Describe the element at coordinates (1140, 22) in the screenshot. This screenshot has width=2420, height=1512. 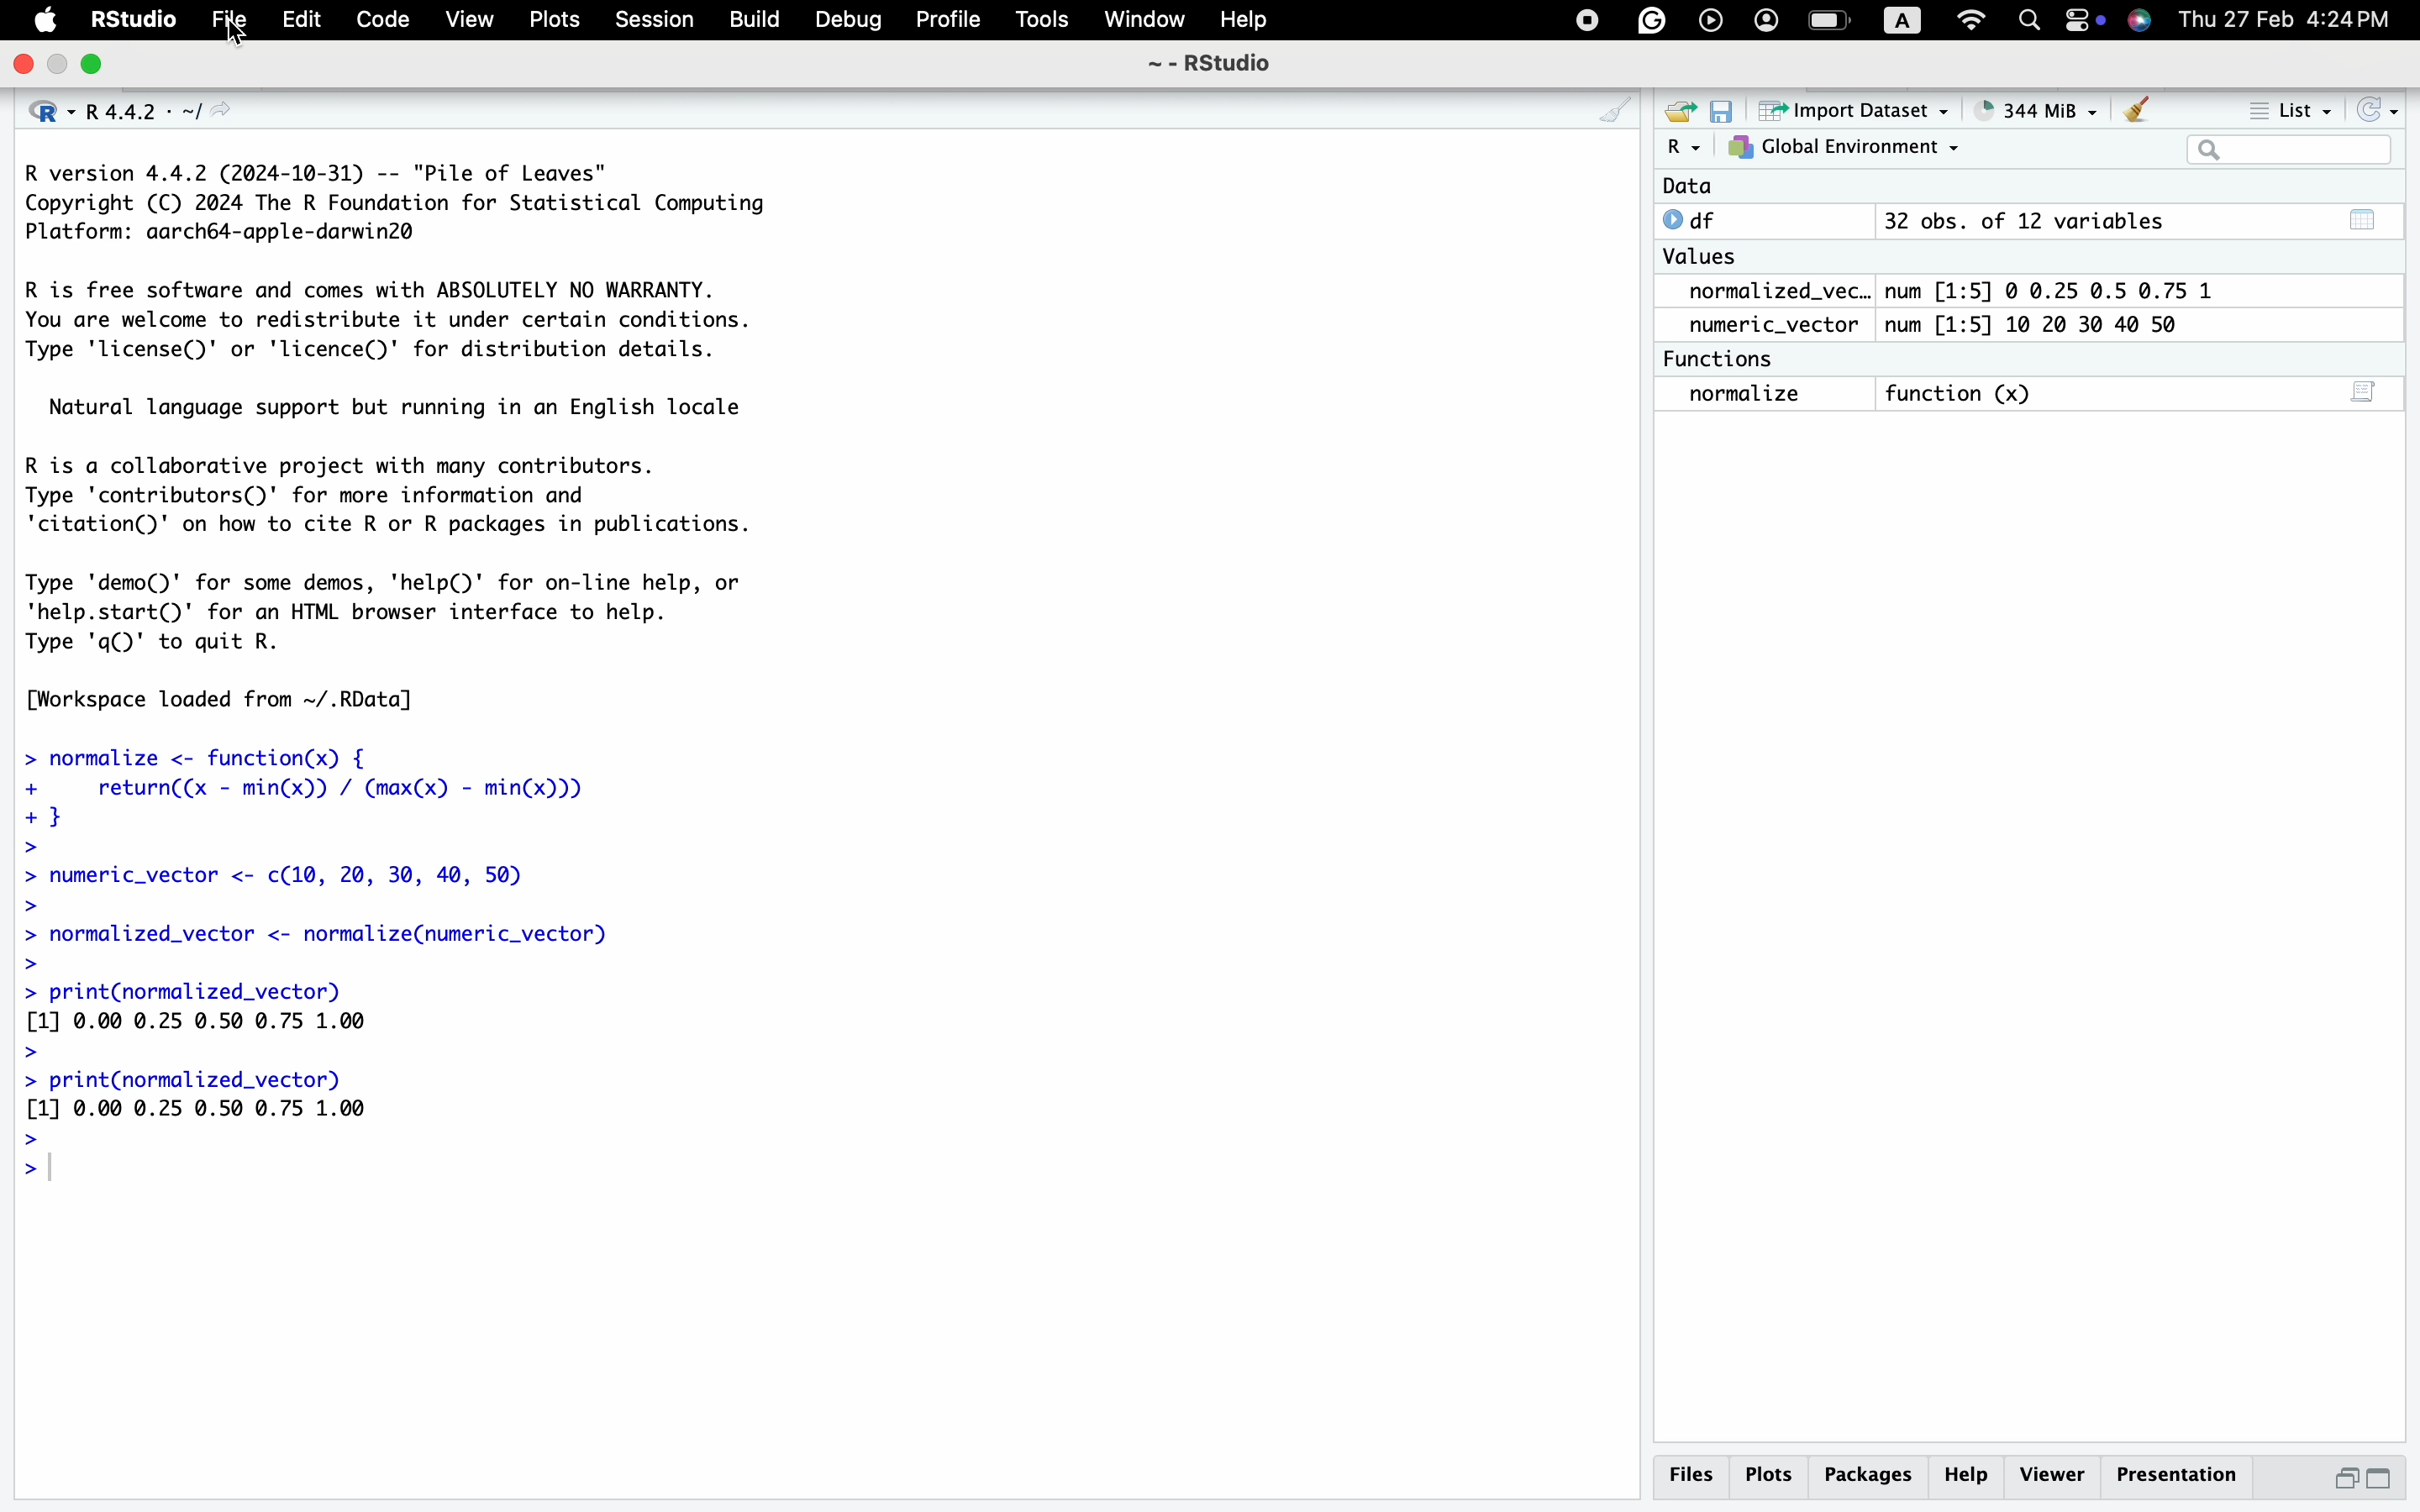
I see `Window` at that location.